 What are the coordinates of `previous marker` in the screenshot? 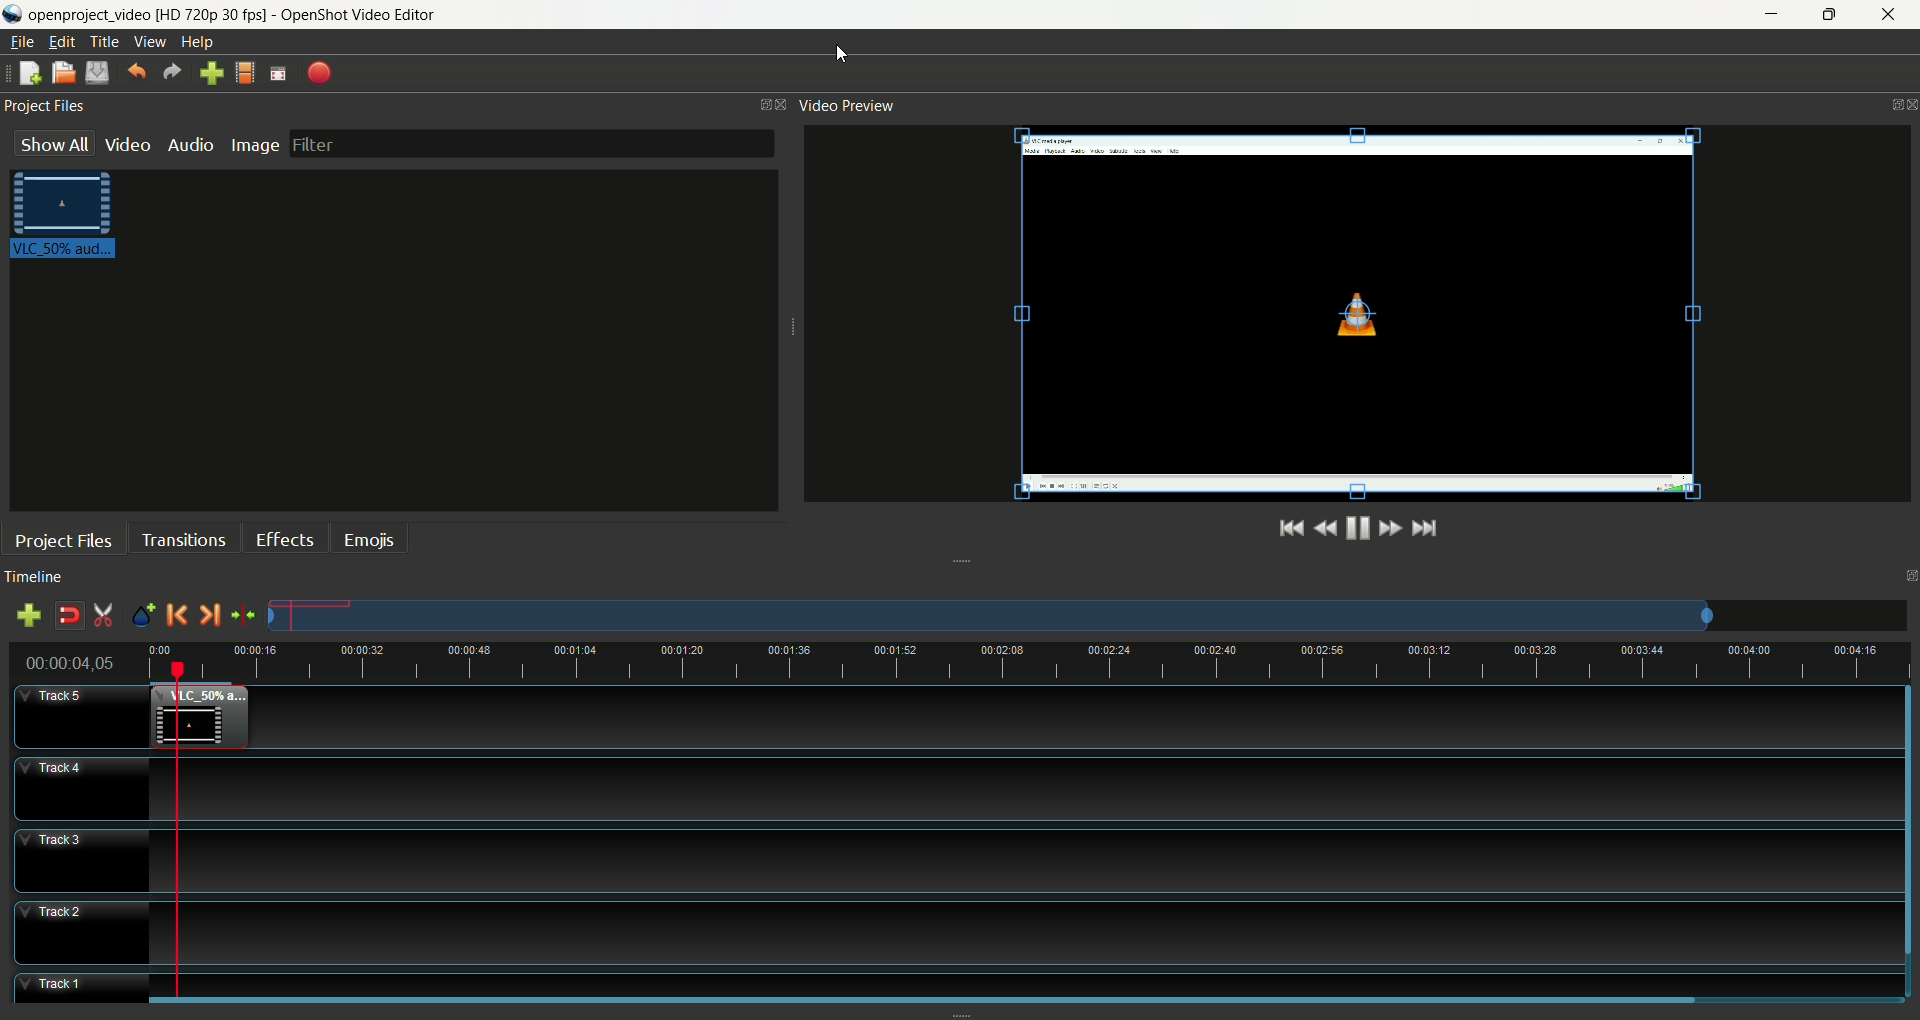 It's located at (177, 615).